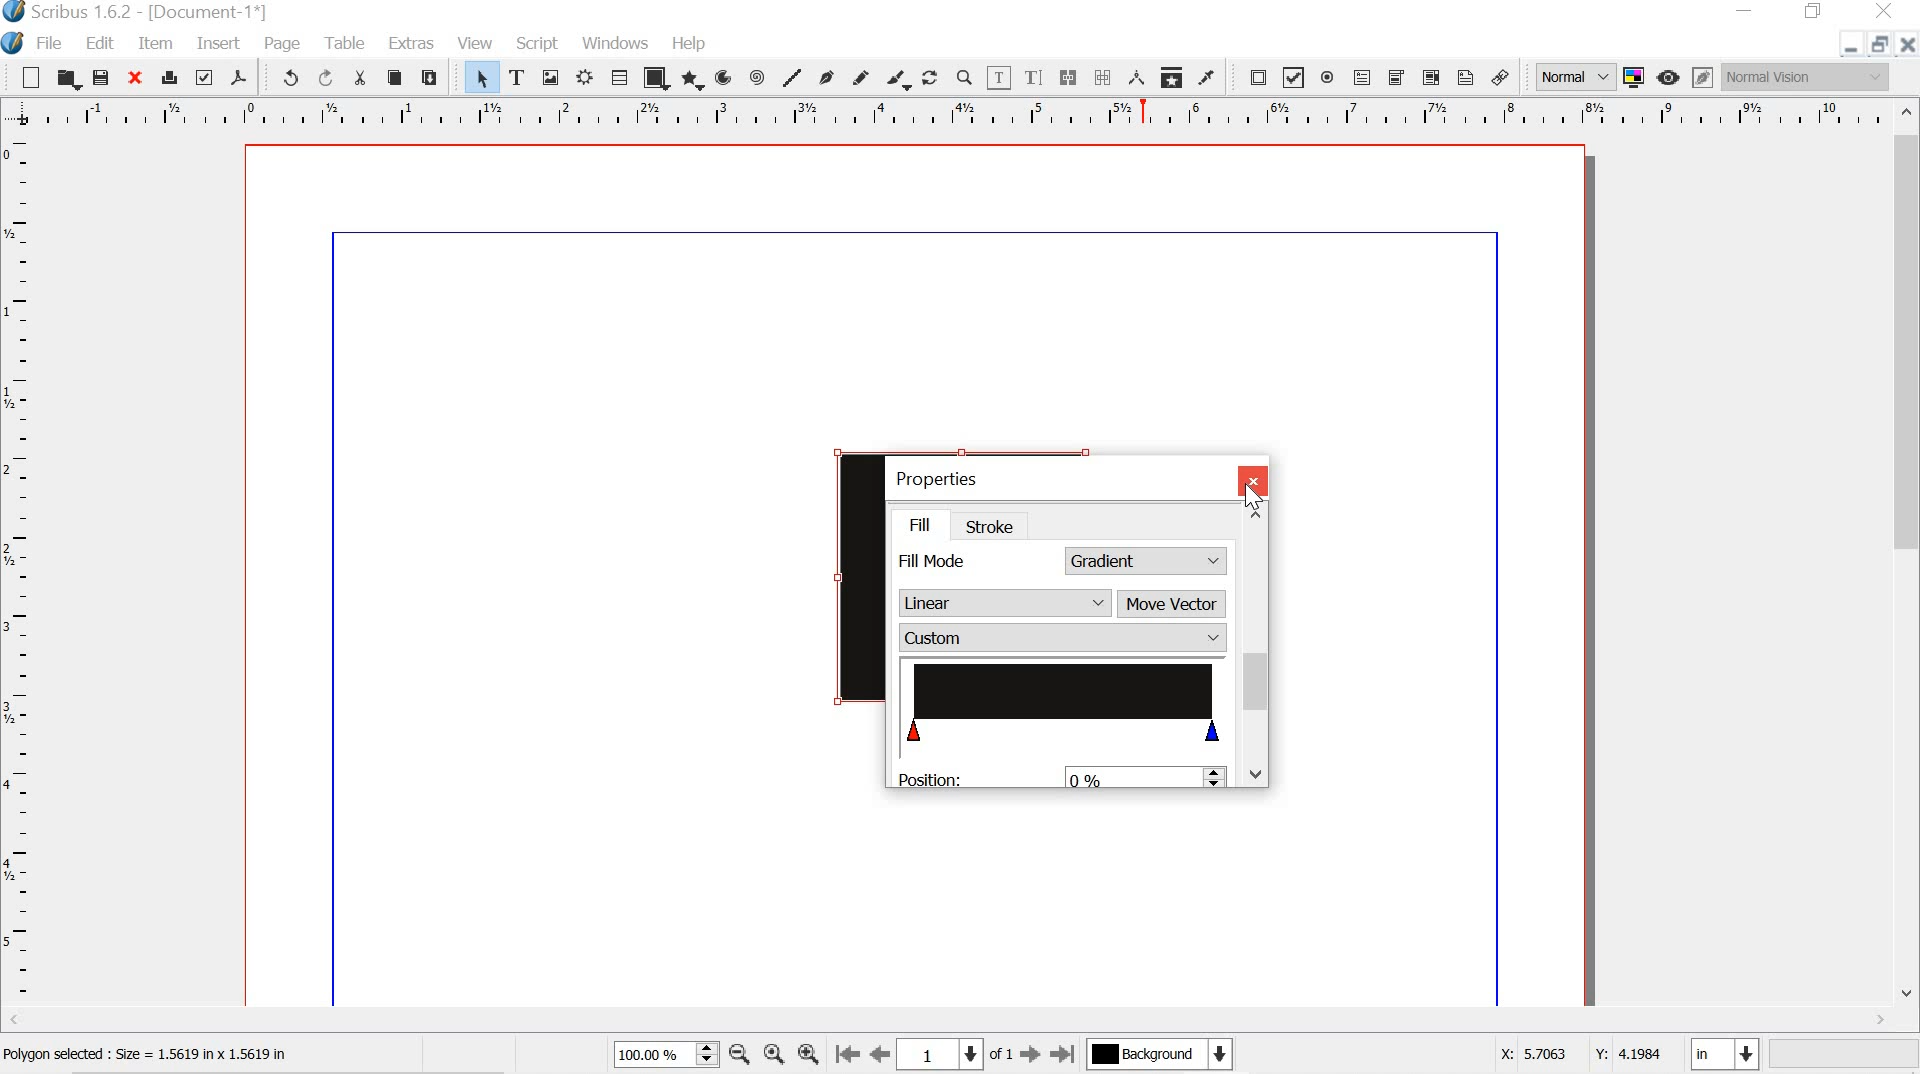  I want to click on edit text with story editor, so click(1037, 78).